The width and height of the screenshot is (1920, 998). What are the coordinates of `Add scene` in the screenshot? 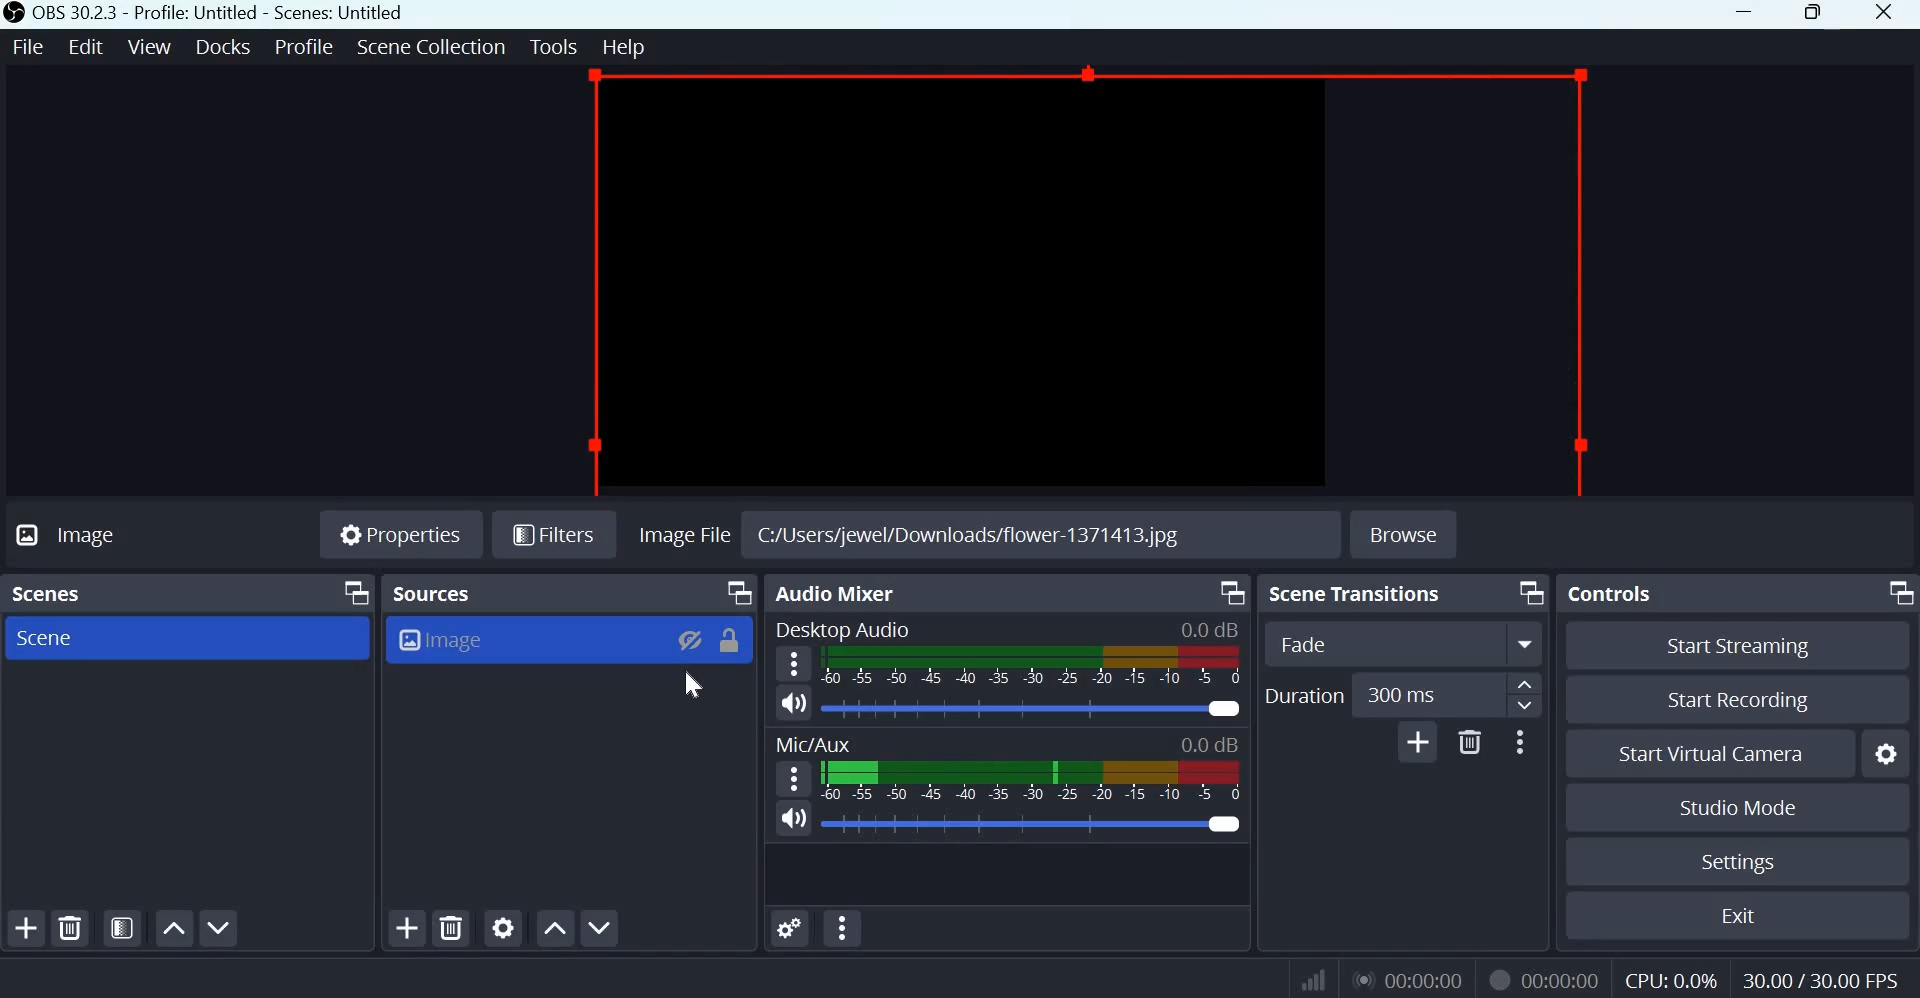 It's located at (25, 928).